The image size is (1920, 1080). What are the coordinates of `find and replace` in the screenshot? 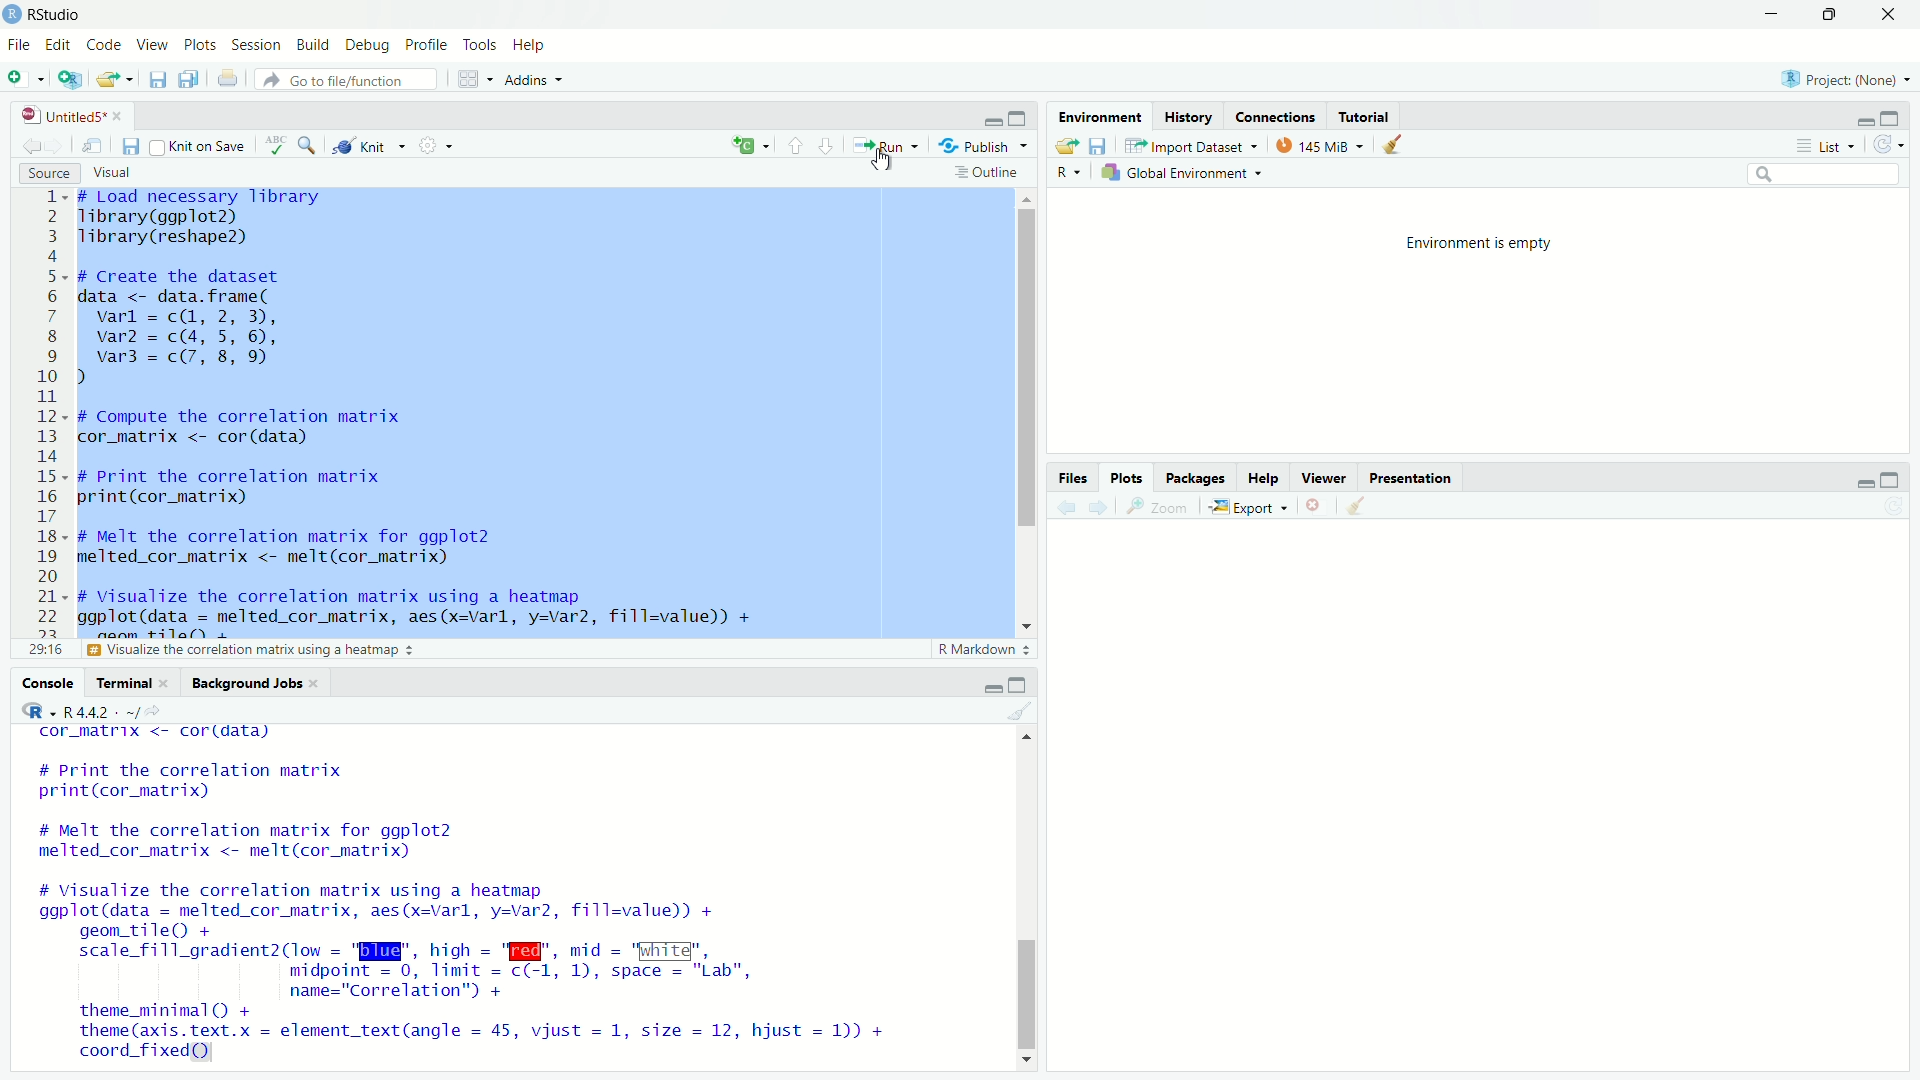 It's located at (307, 145).